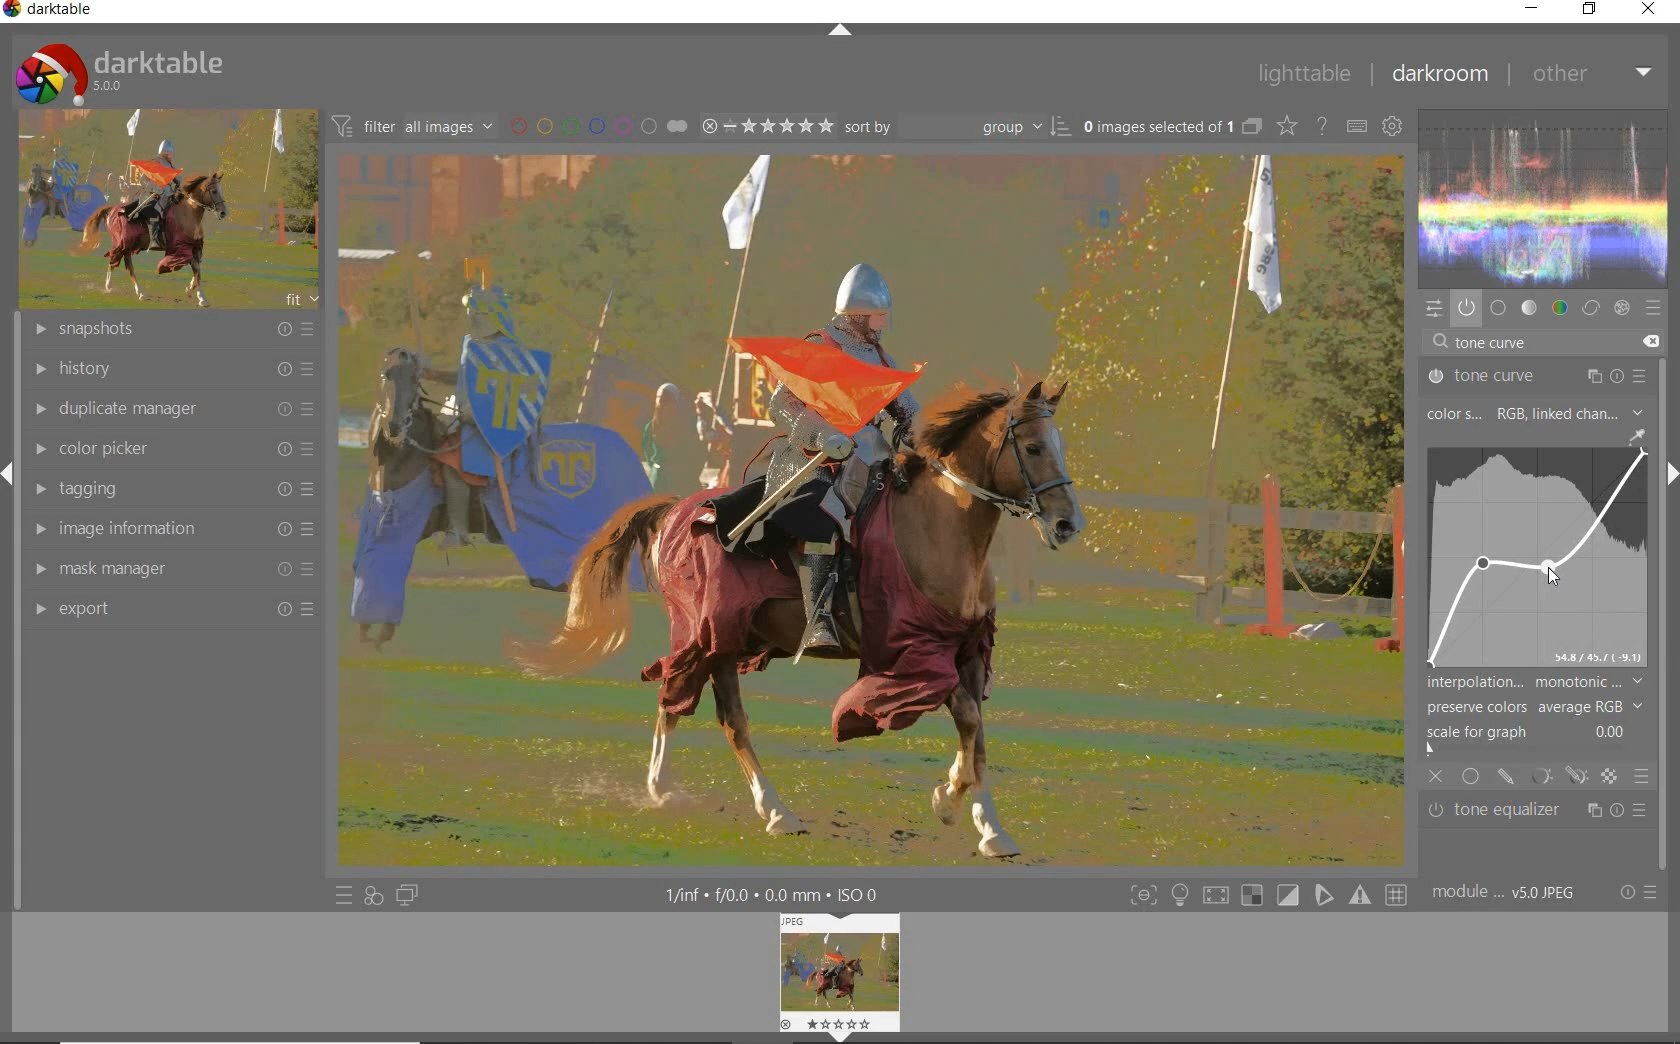 This screenshot has width=1680, height=1044. Describe the element at coordinates (408, 894) in the screenshot. I see `display a second darkroom image widow` at that location.